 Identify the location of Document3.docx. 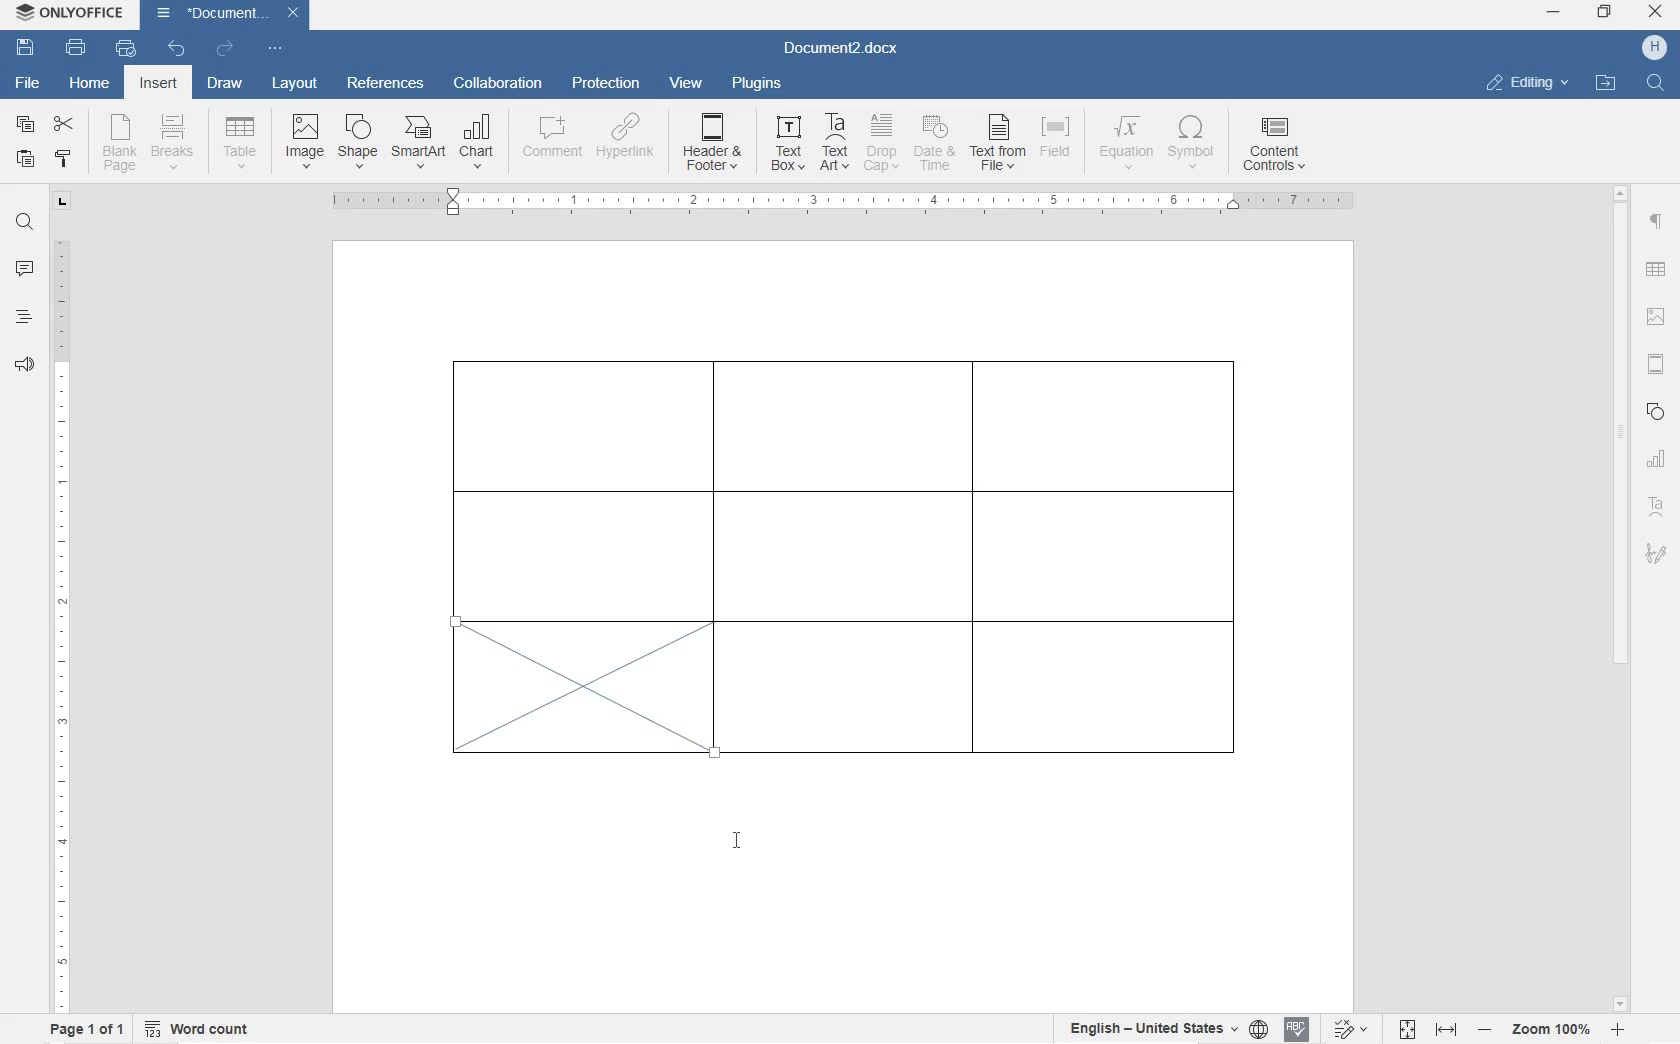
(227, 15).